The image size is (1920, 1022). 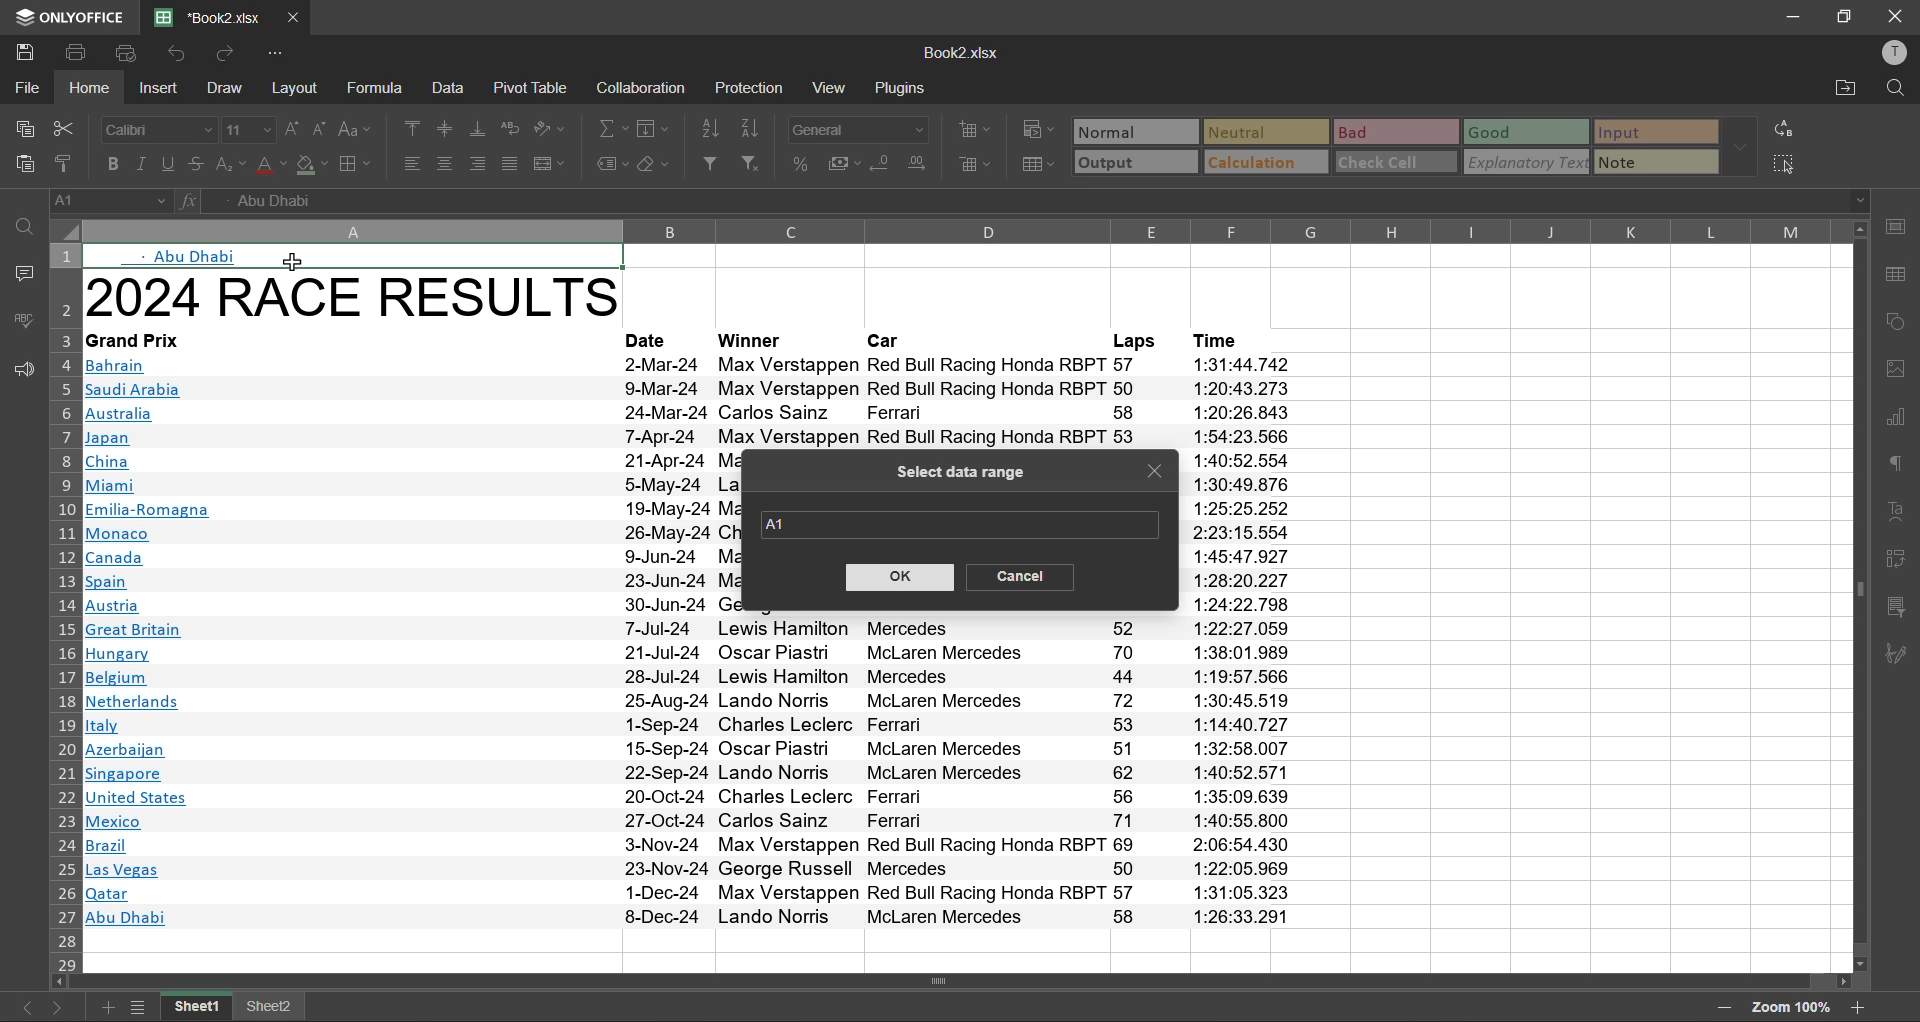 I want to click on bold, so click(x=111, y=164).